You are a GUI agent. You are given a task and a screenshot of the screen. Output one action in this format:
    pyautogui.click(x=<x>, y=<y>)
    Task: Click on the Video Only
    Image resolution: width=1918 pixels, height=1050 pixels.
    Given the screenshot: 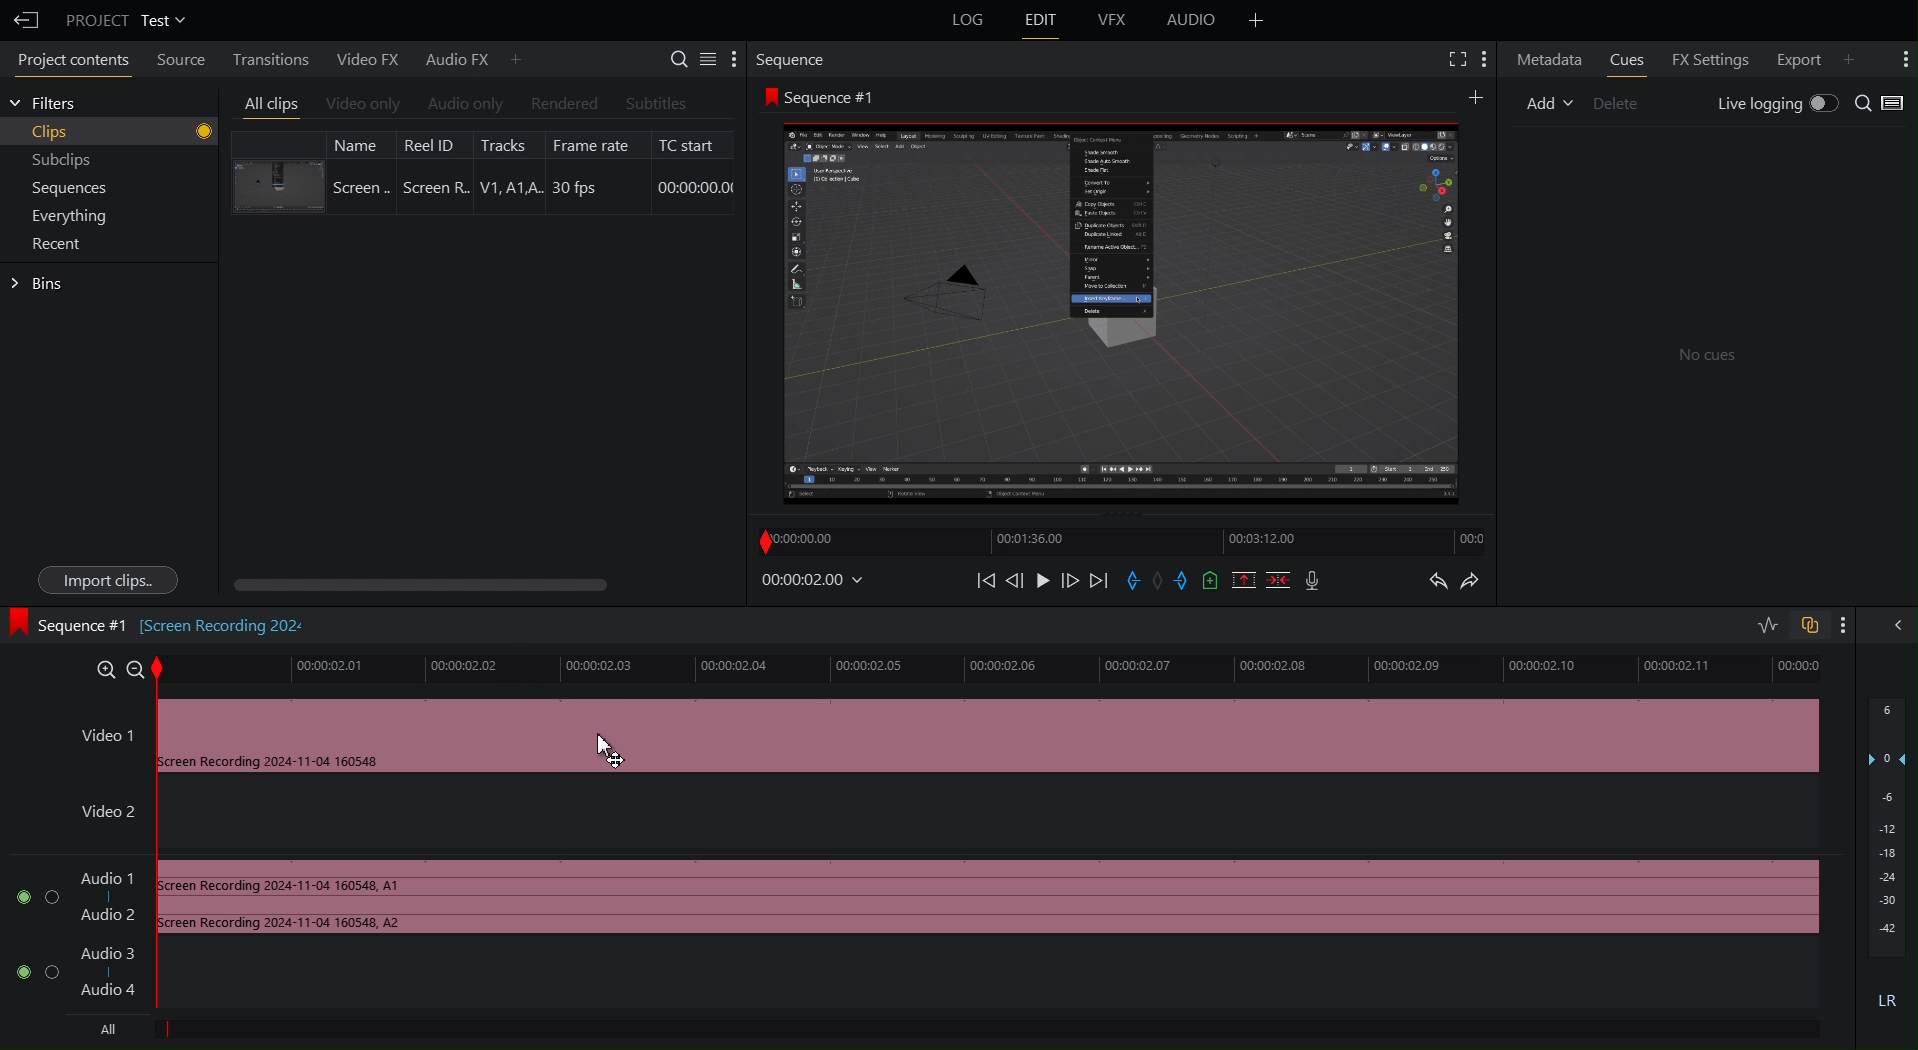 What is the action you would take?
    pyautogui.click(x=363, y=102)
    